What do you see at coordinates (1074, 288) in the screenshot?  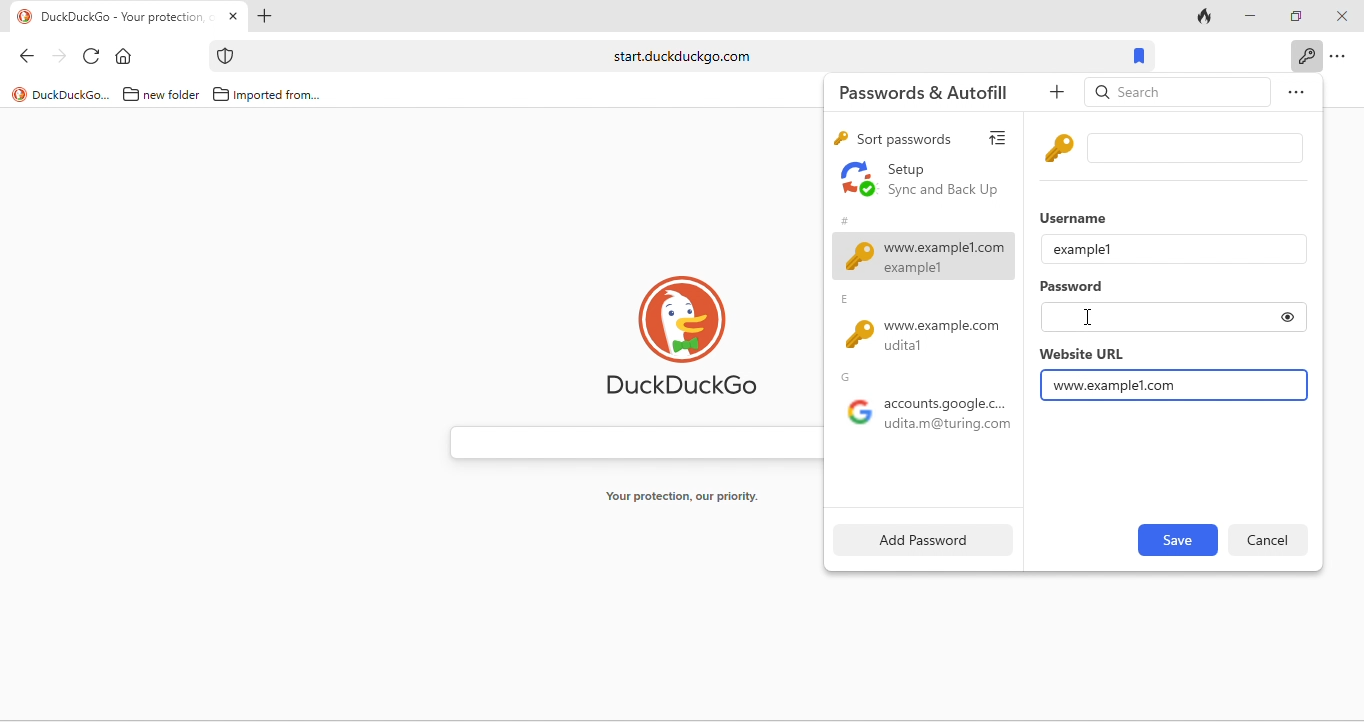 I see `password` at bounding box center [1074, 288].